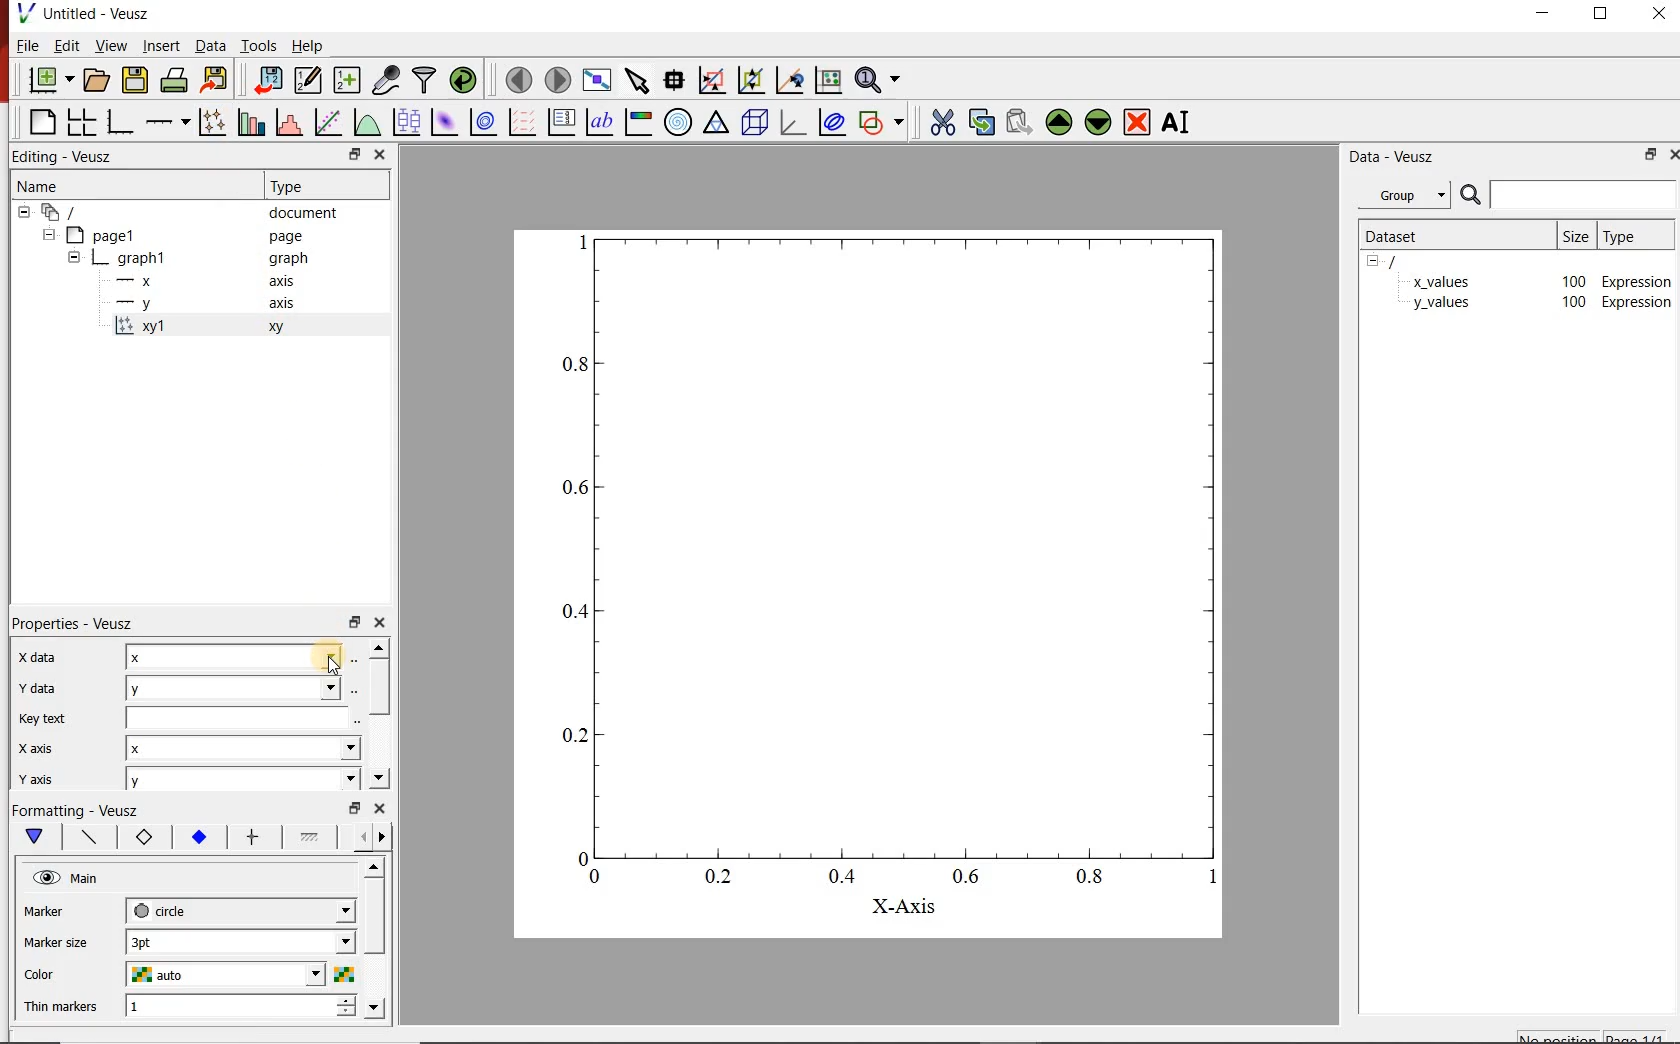 This screenshot has width=1680, height=1044. Describe the element at coordinates (287, 258) in the screenshot. I see `graph` at that location.